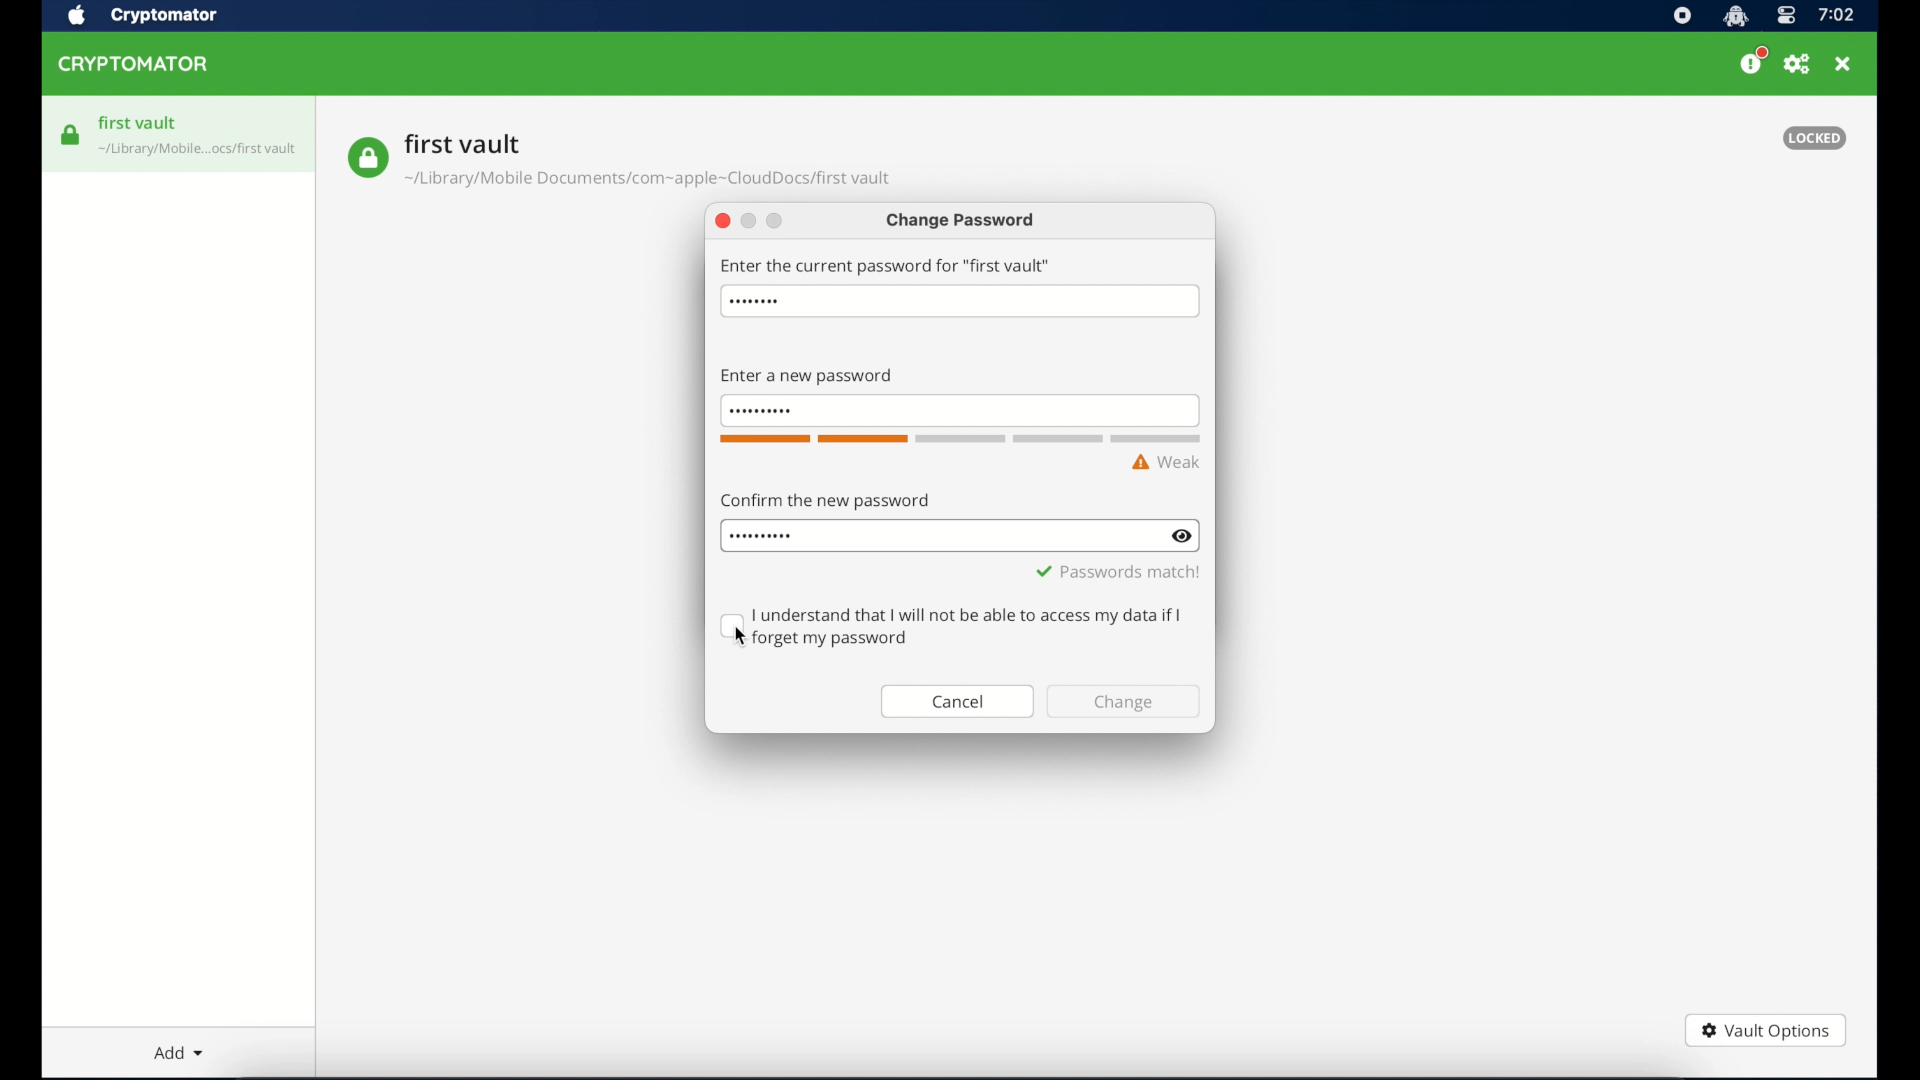 The image size is (1920, 1080). What do you see at coordinates (1836, 16) in the screenshot?
I see `time` at bounding box center [1836, 16].